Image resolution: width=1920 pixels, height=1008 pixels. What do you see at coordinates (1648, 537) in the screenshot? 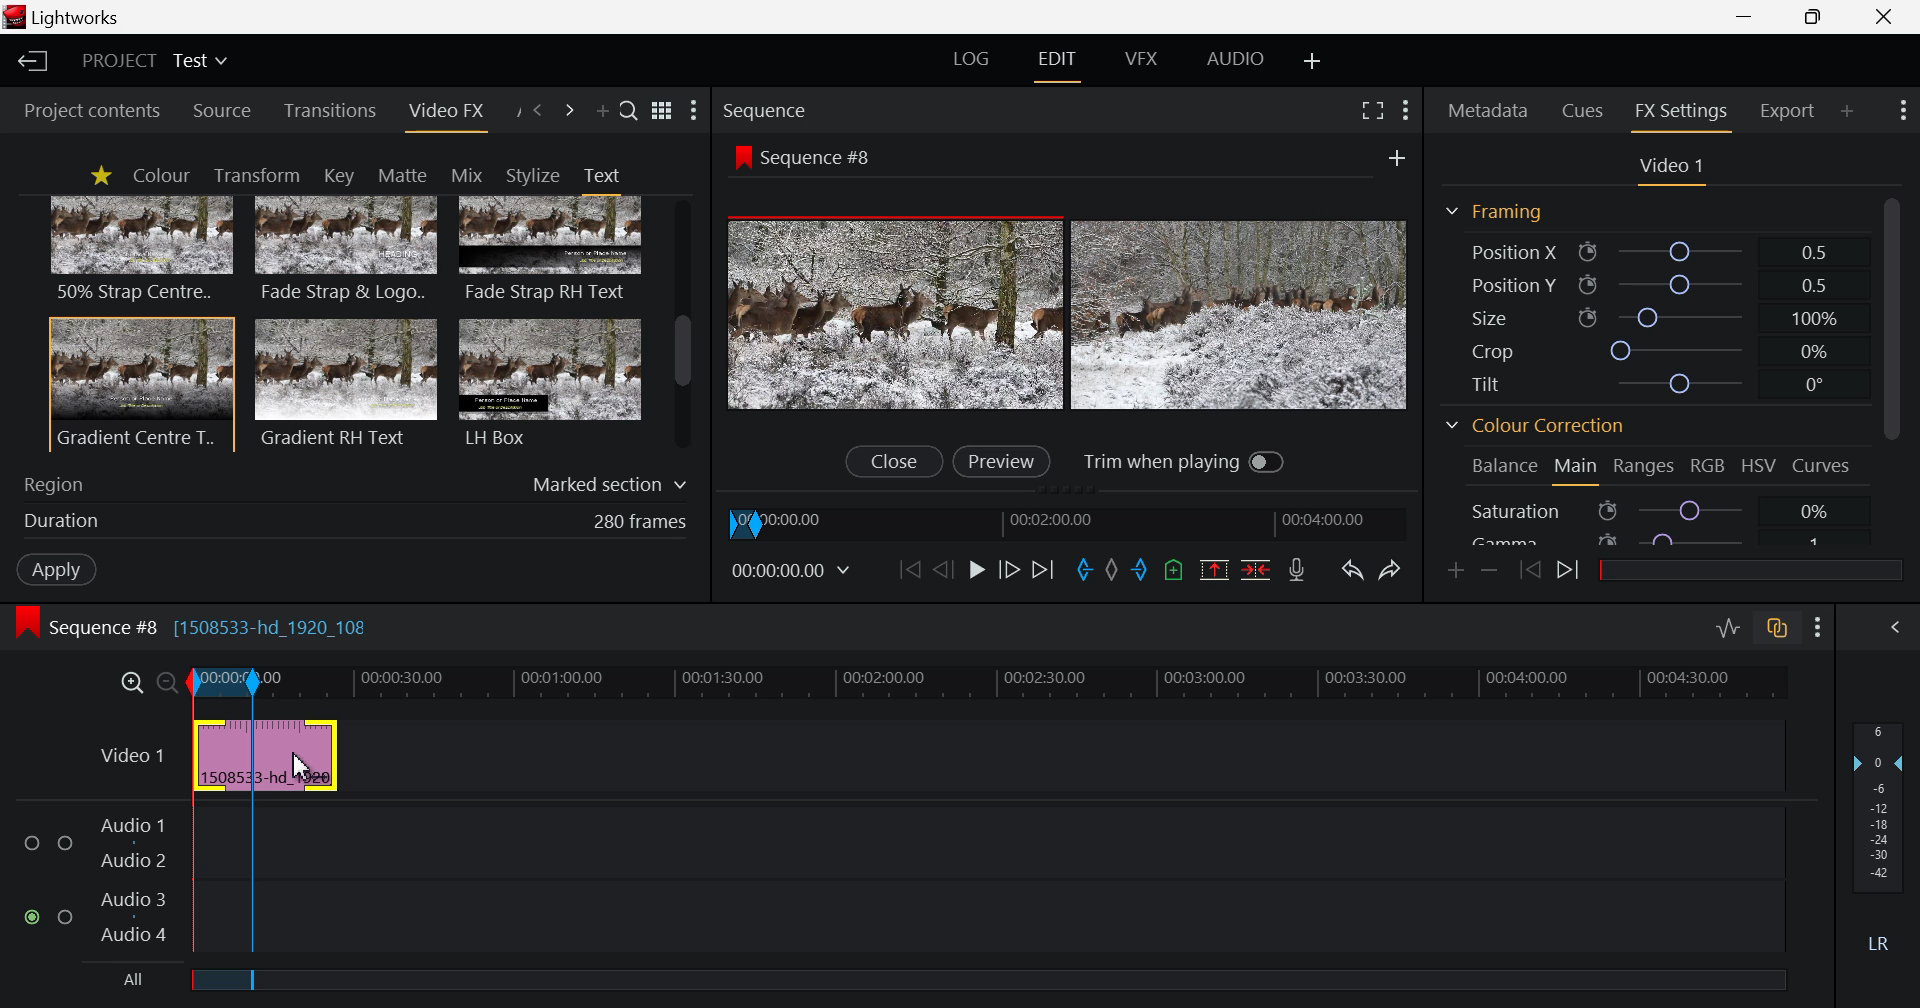
I see `Gamma` at bounding box center [1648, 537].